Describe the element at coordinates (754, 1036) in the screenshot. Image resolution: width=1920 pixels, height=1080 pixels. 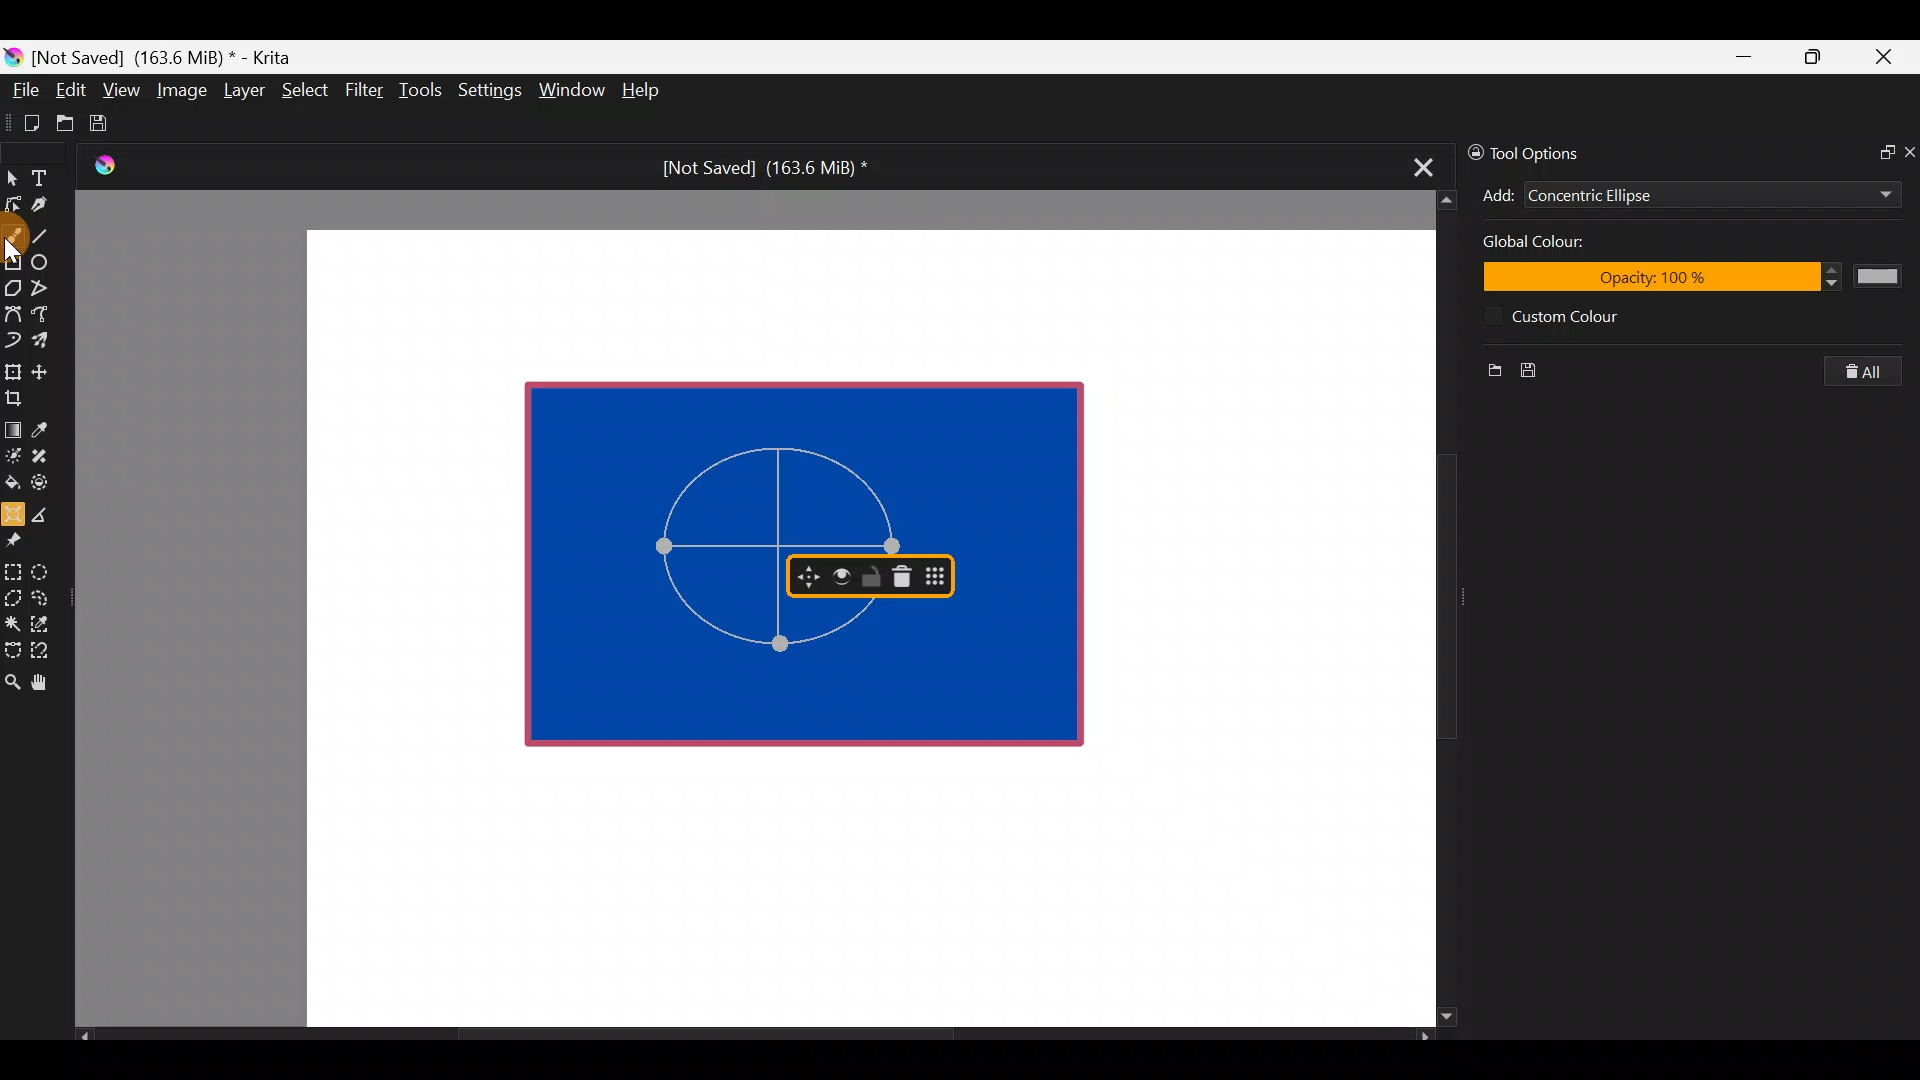
I see `Scroll bar` at that location.